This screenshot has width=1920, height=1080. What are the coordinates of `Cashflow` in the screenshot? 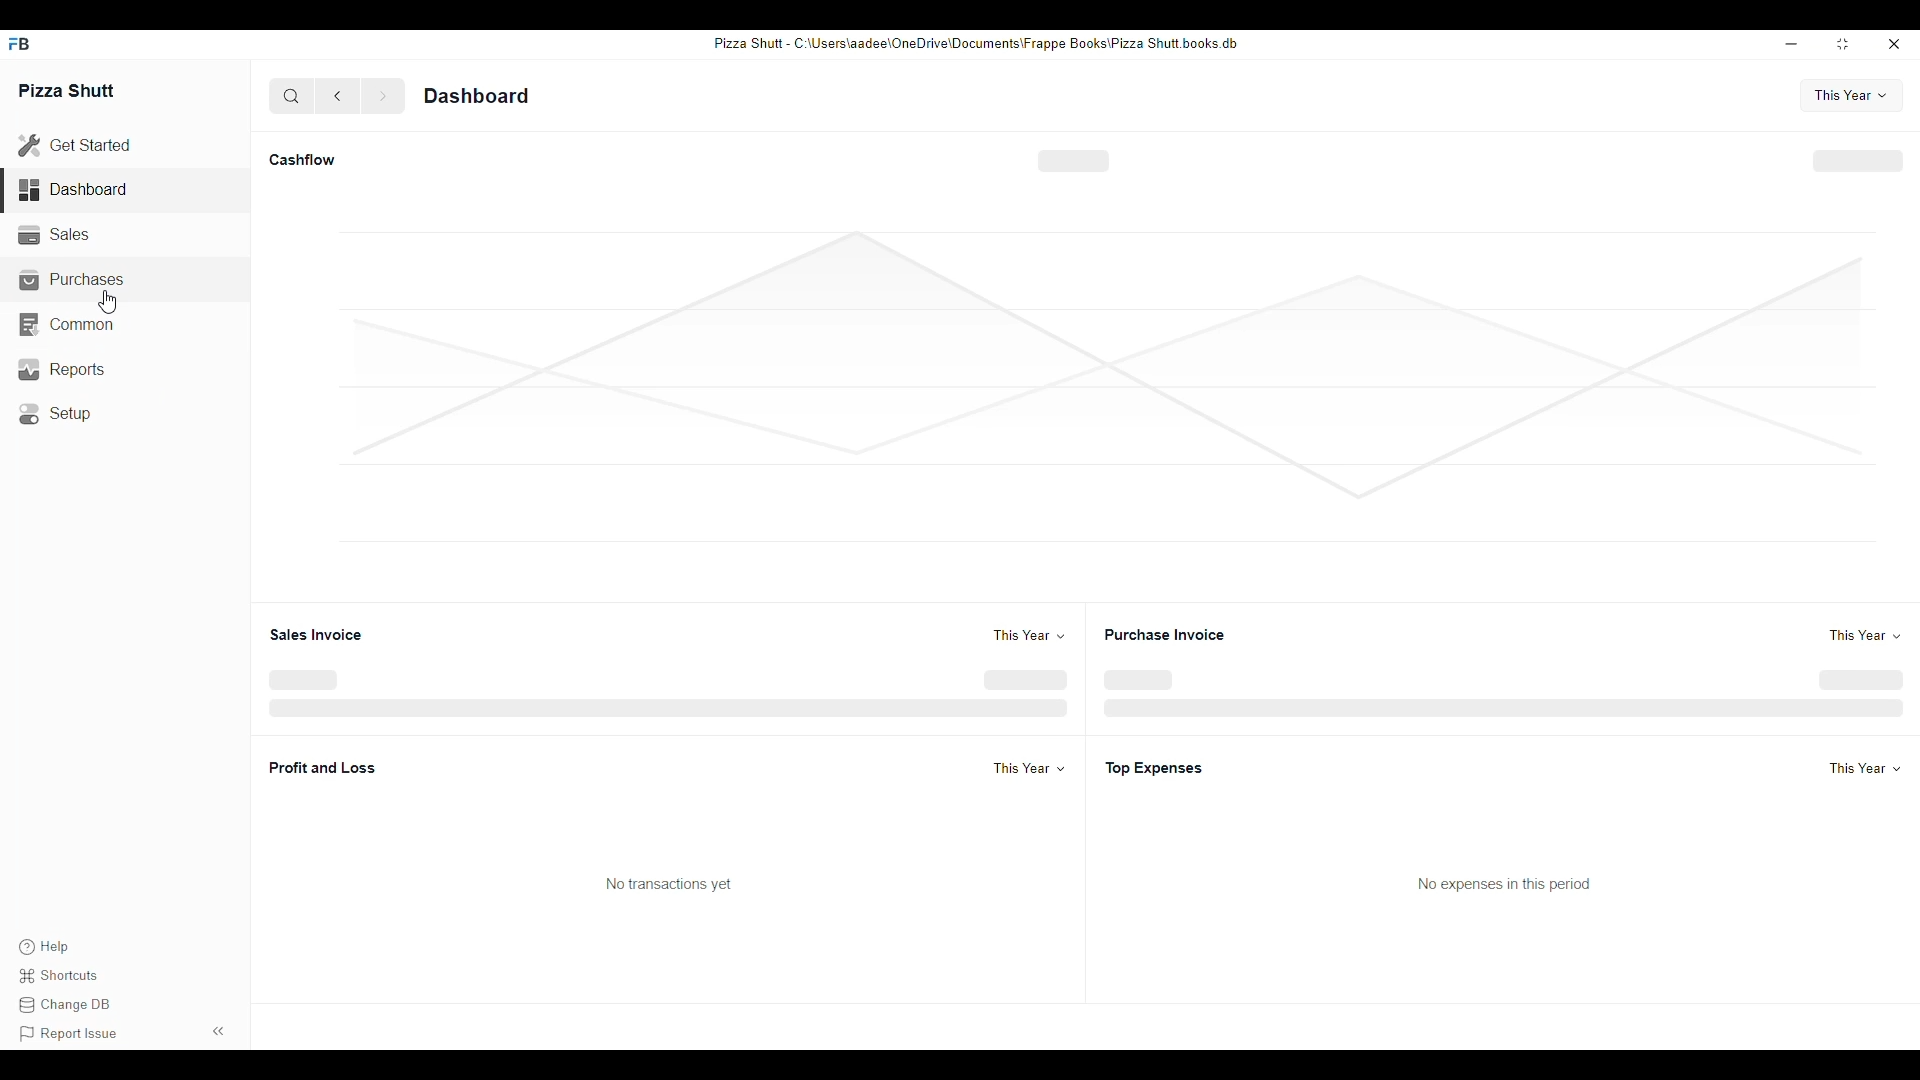 It's located at (304, 160).